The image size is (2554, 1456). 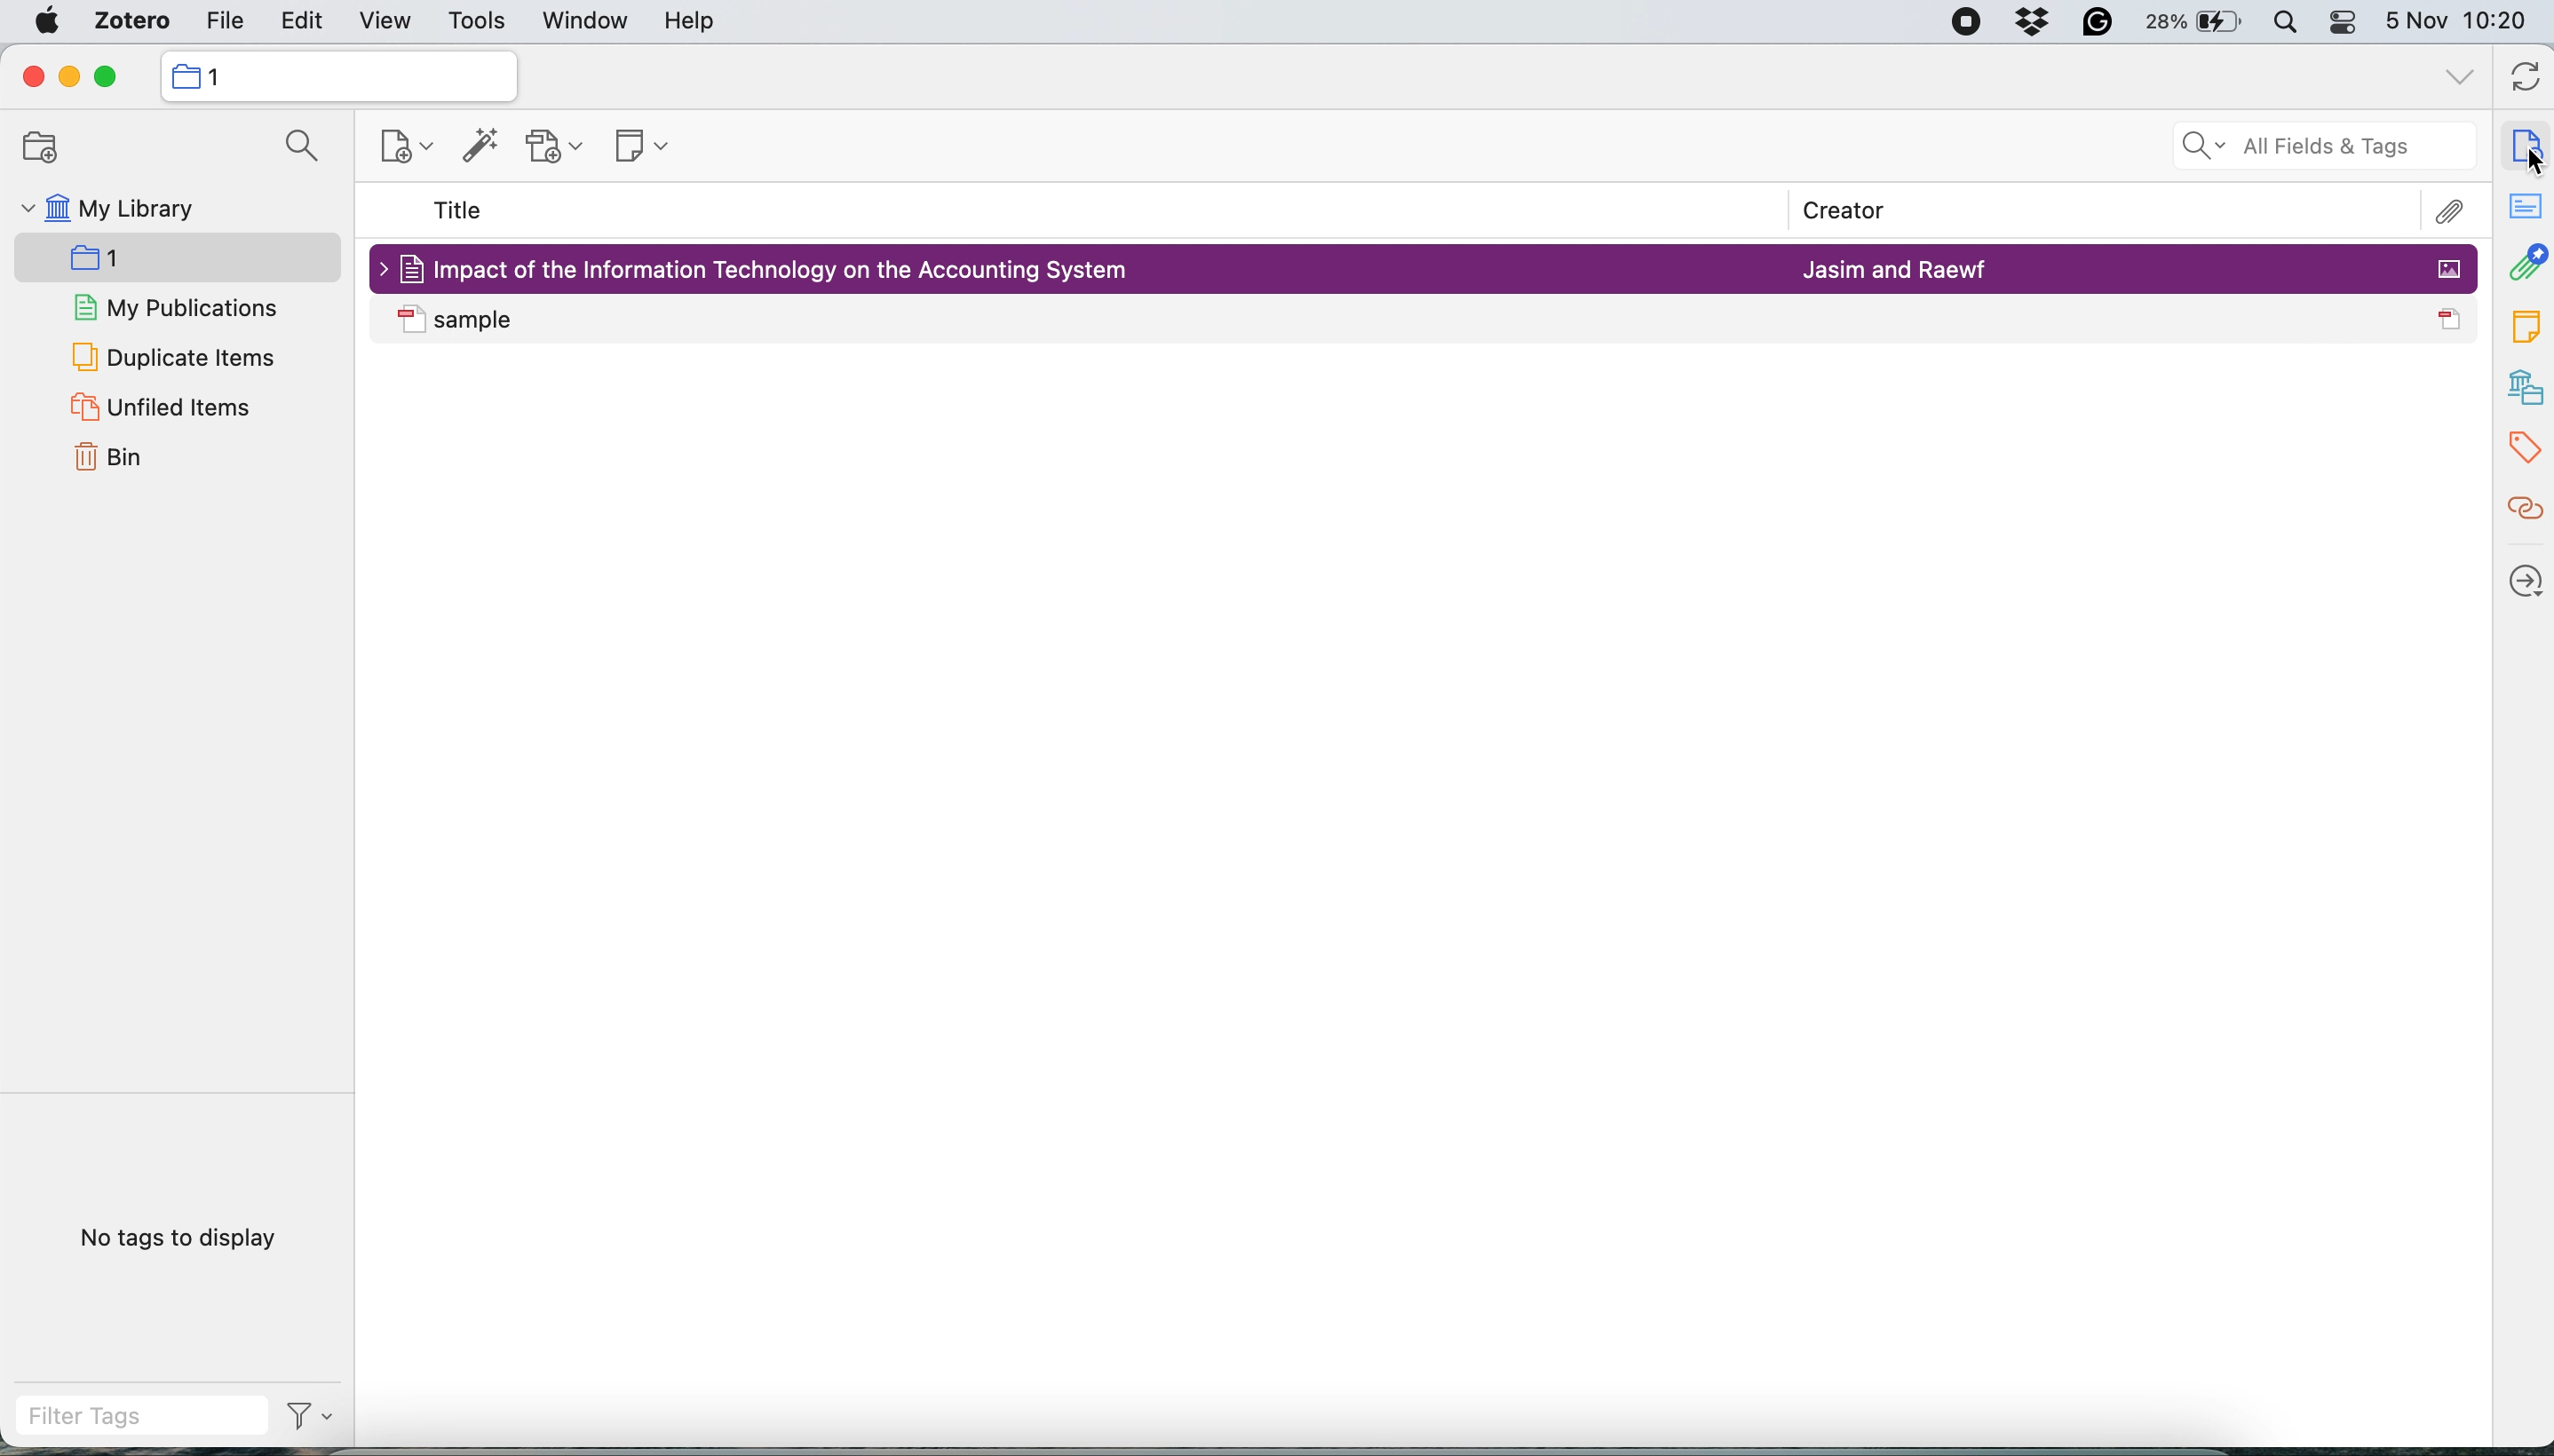 What do you see at coordinates (219, 77) in the screenshot?
I see `collection` at bounding box center [219, 77].